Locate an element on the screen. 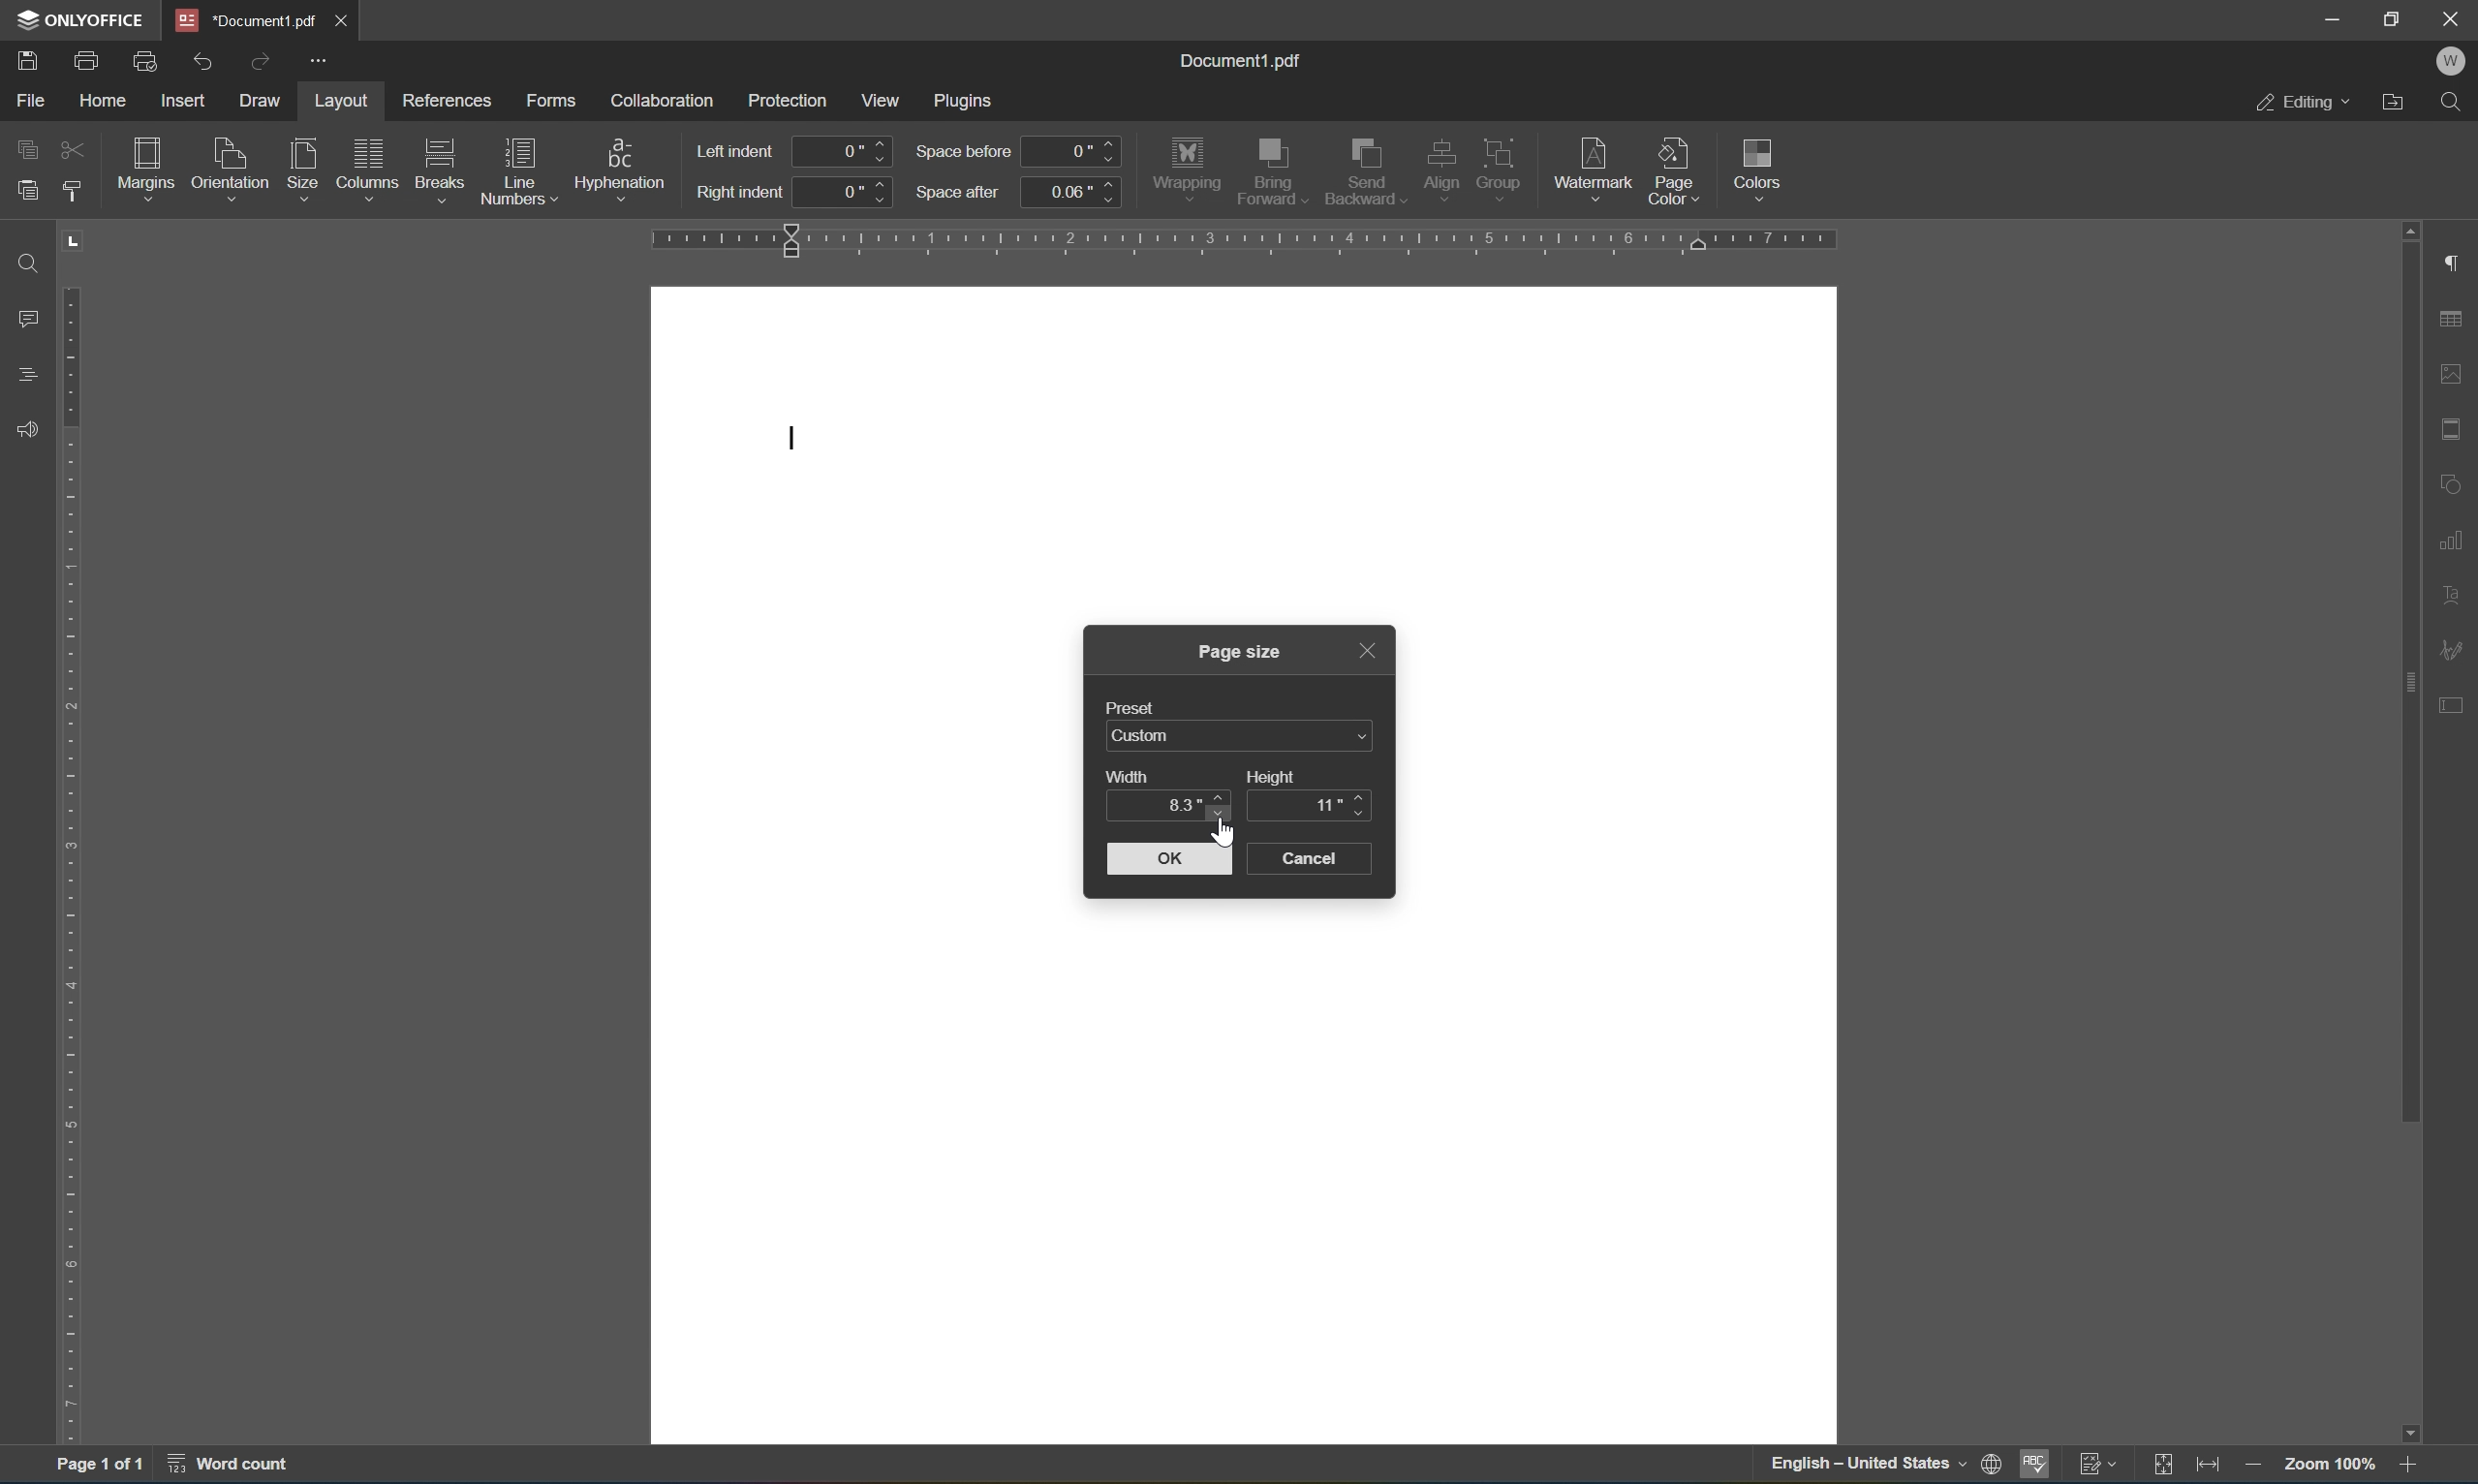 The image size is (2478, 1484). layout is located at coordinates (339, 98).